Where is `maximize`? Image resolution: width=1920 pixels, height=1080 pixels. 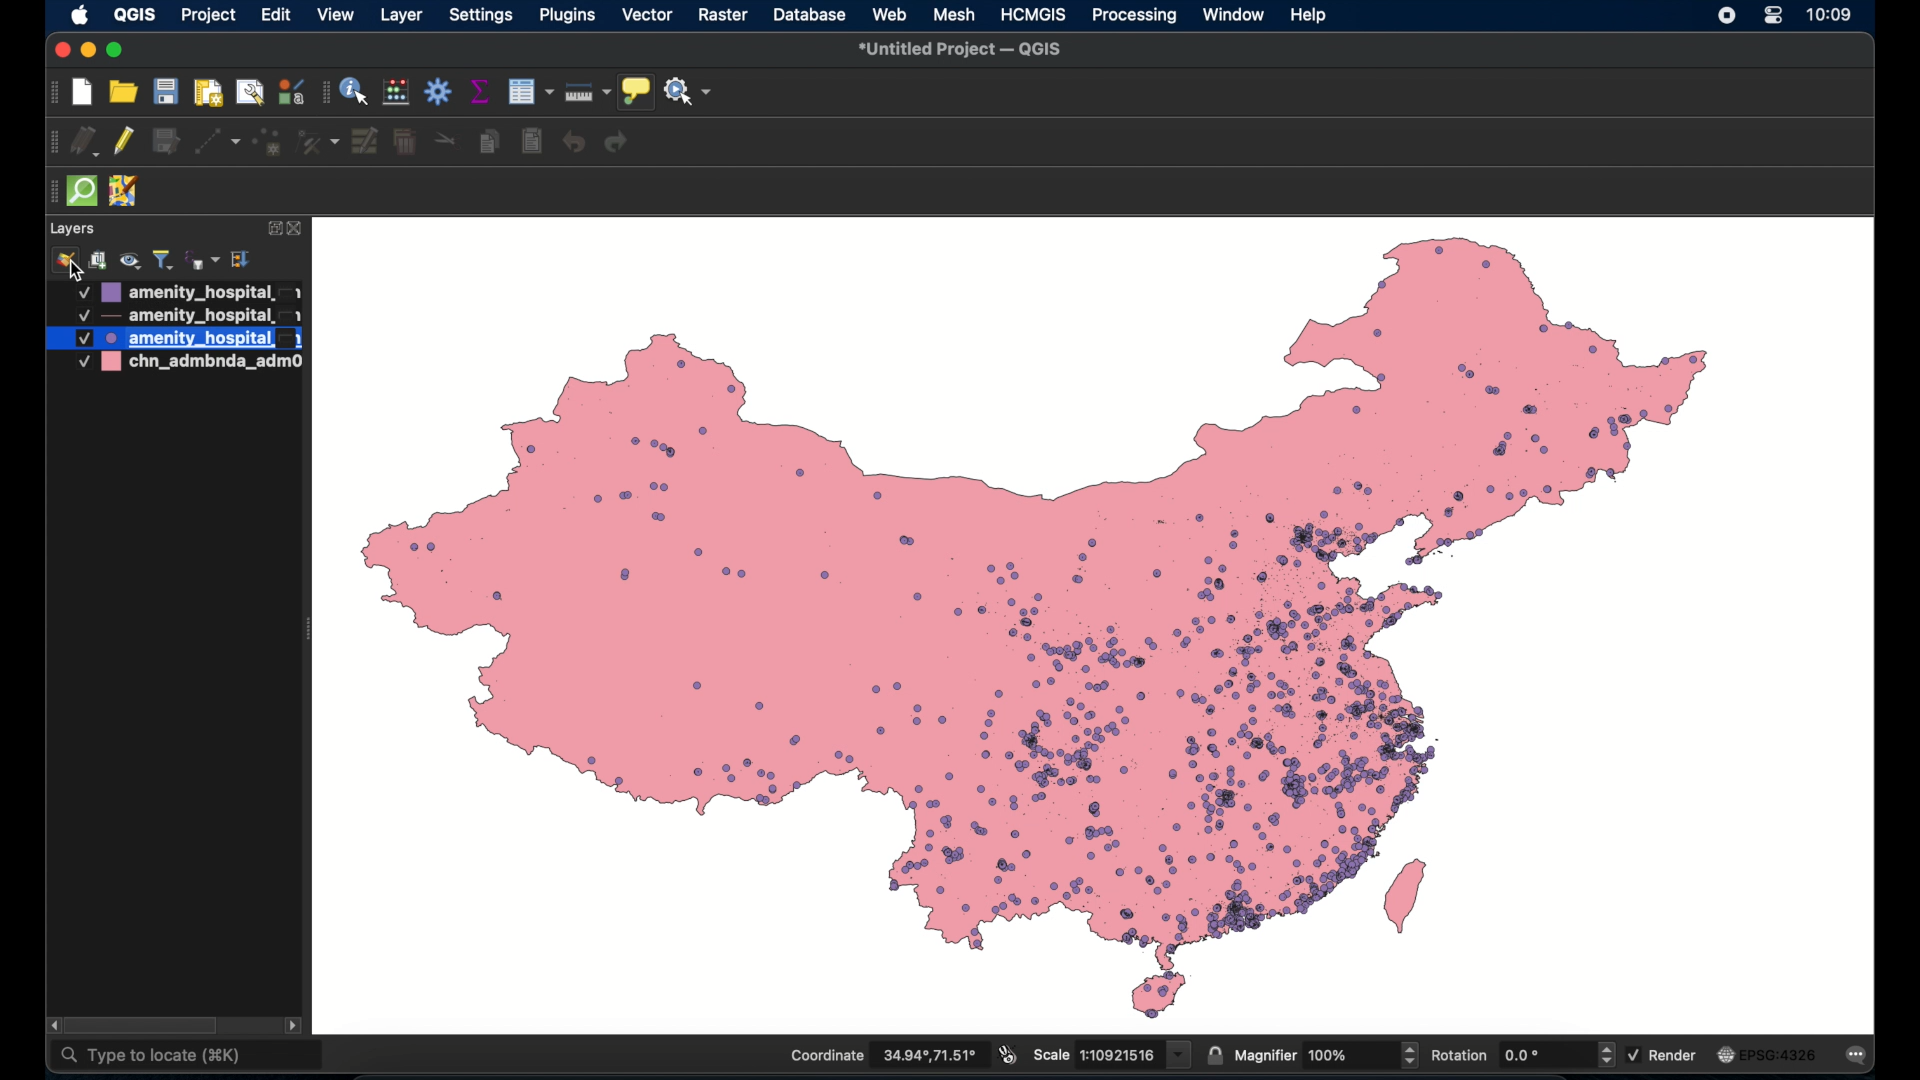
maximize is located at coordinates (119, 51).